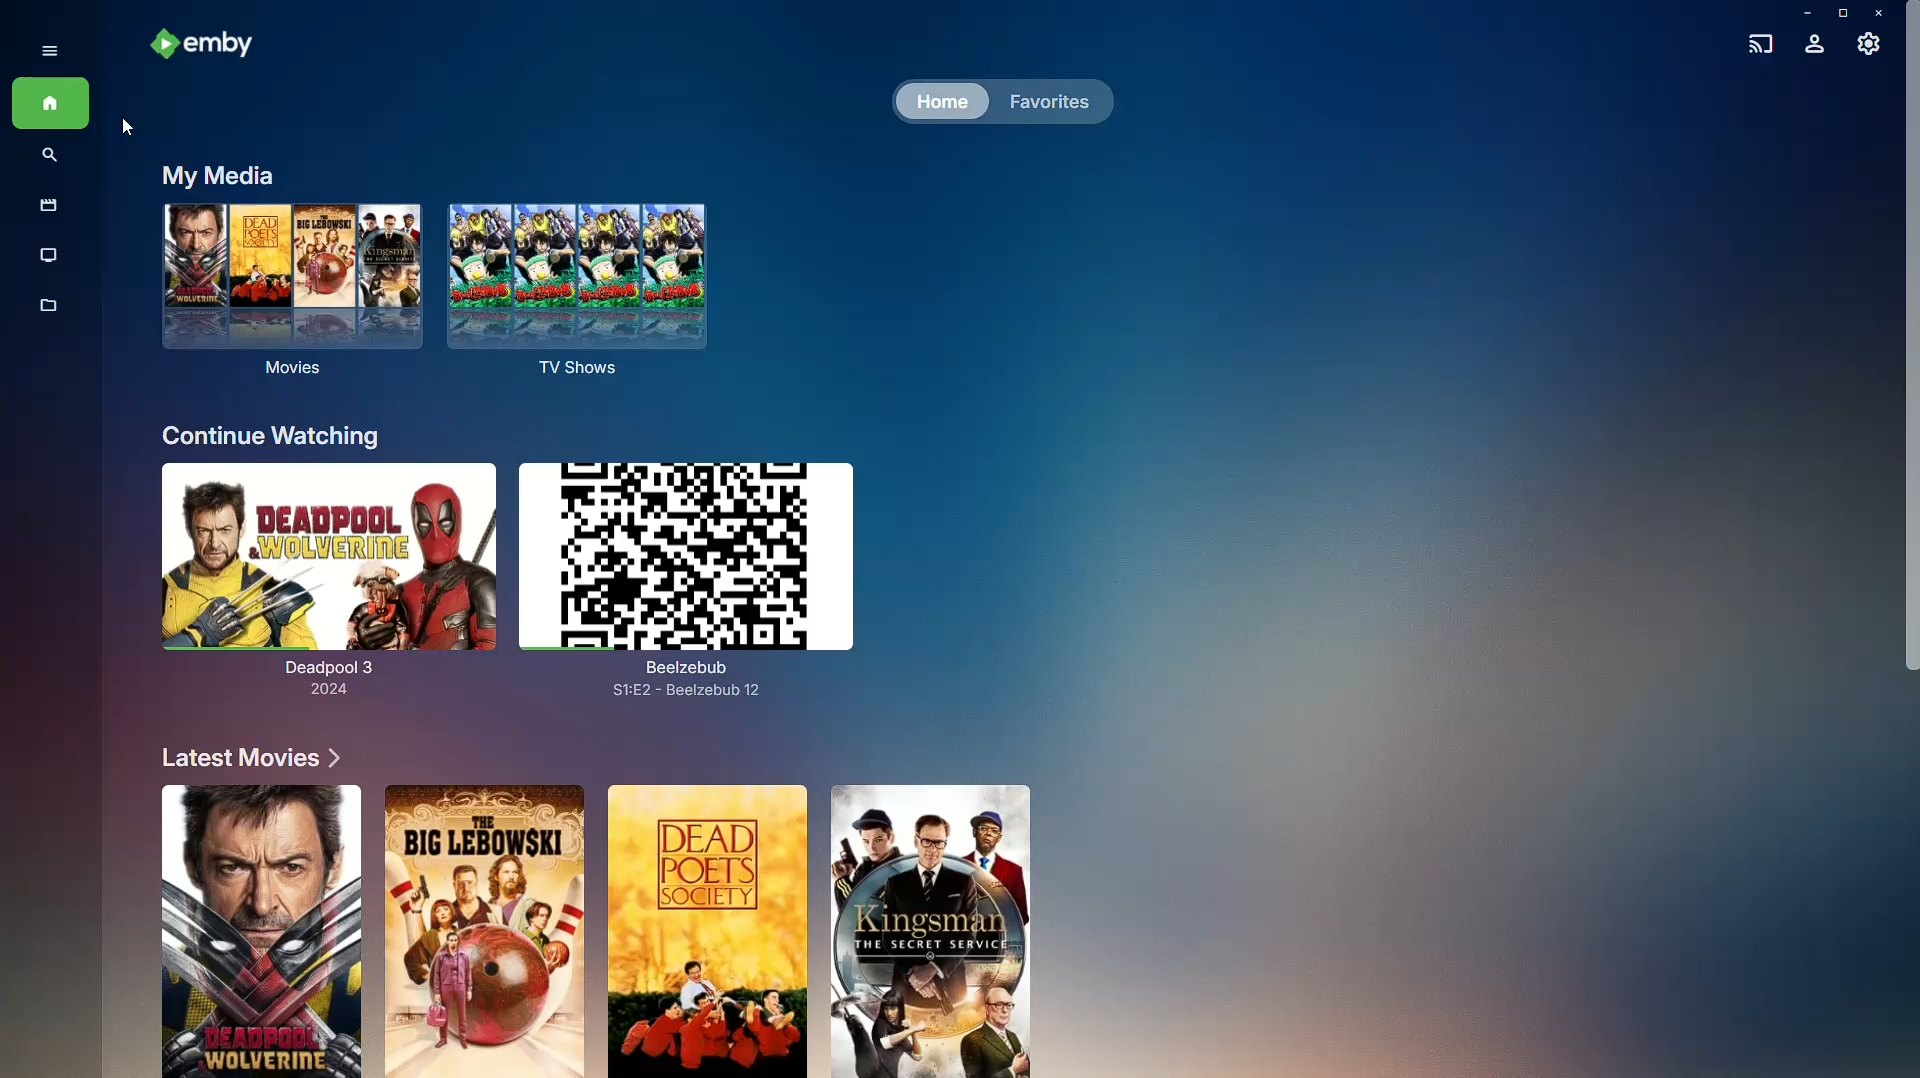 This screenshot has width=1920, height=1078. I want to click on Close, so click(1882, 13).